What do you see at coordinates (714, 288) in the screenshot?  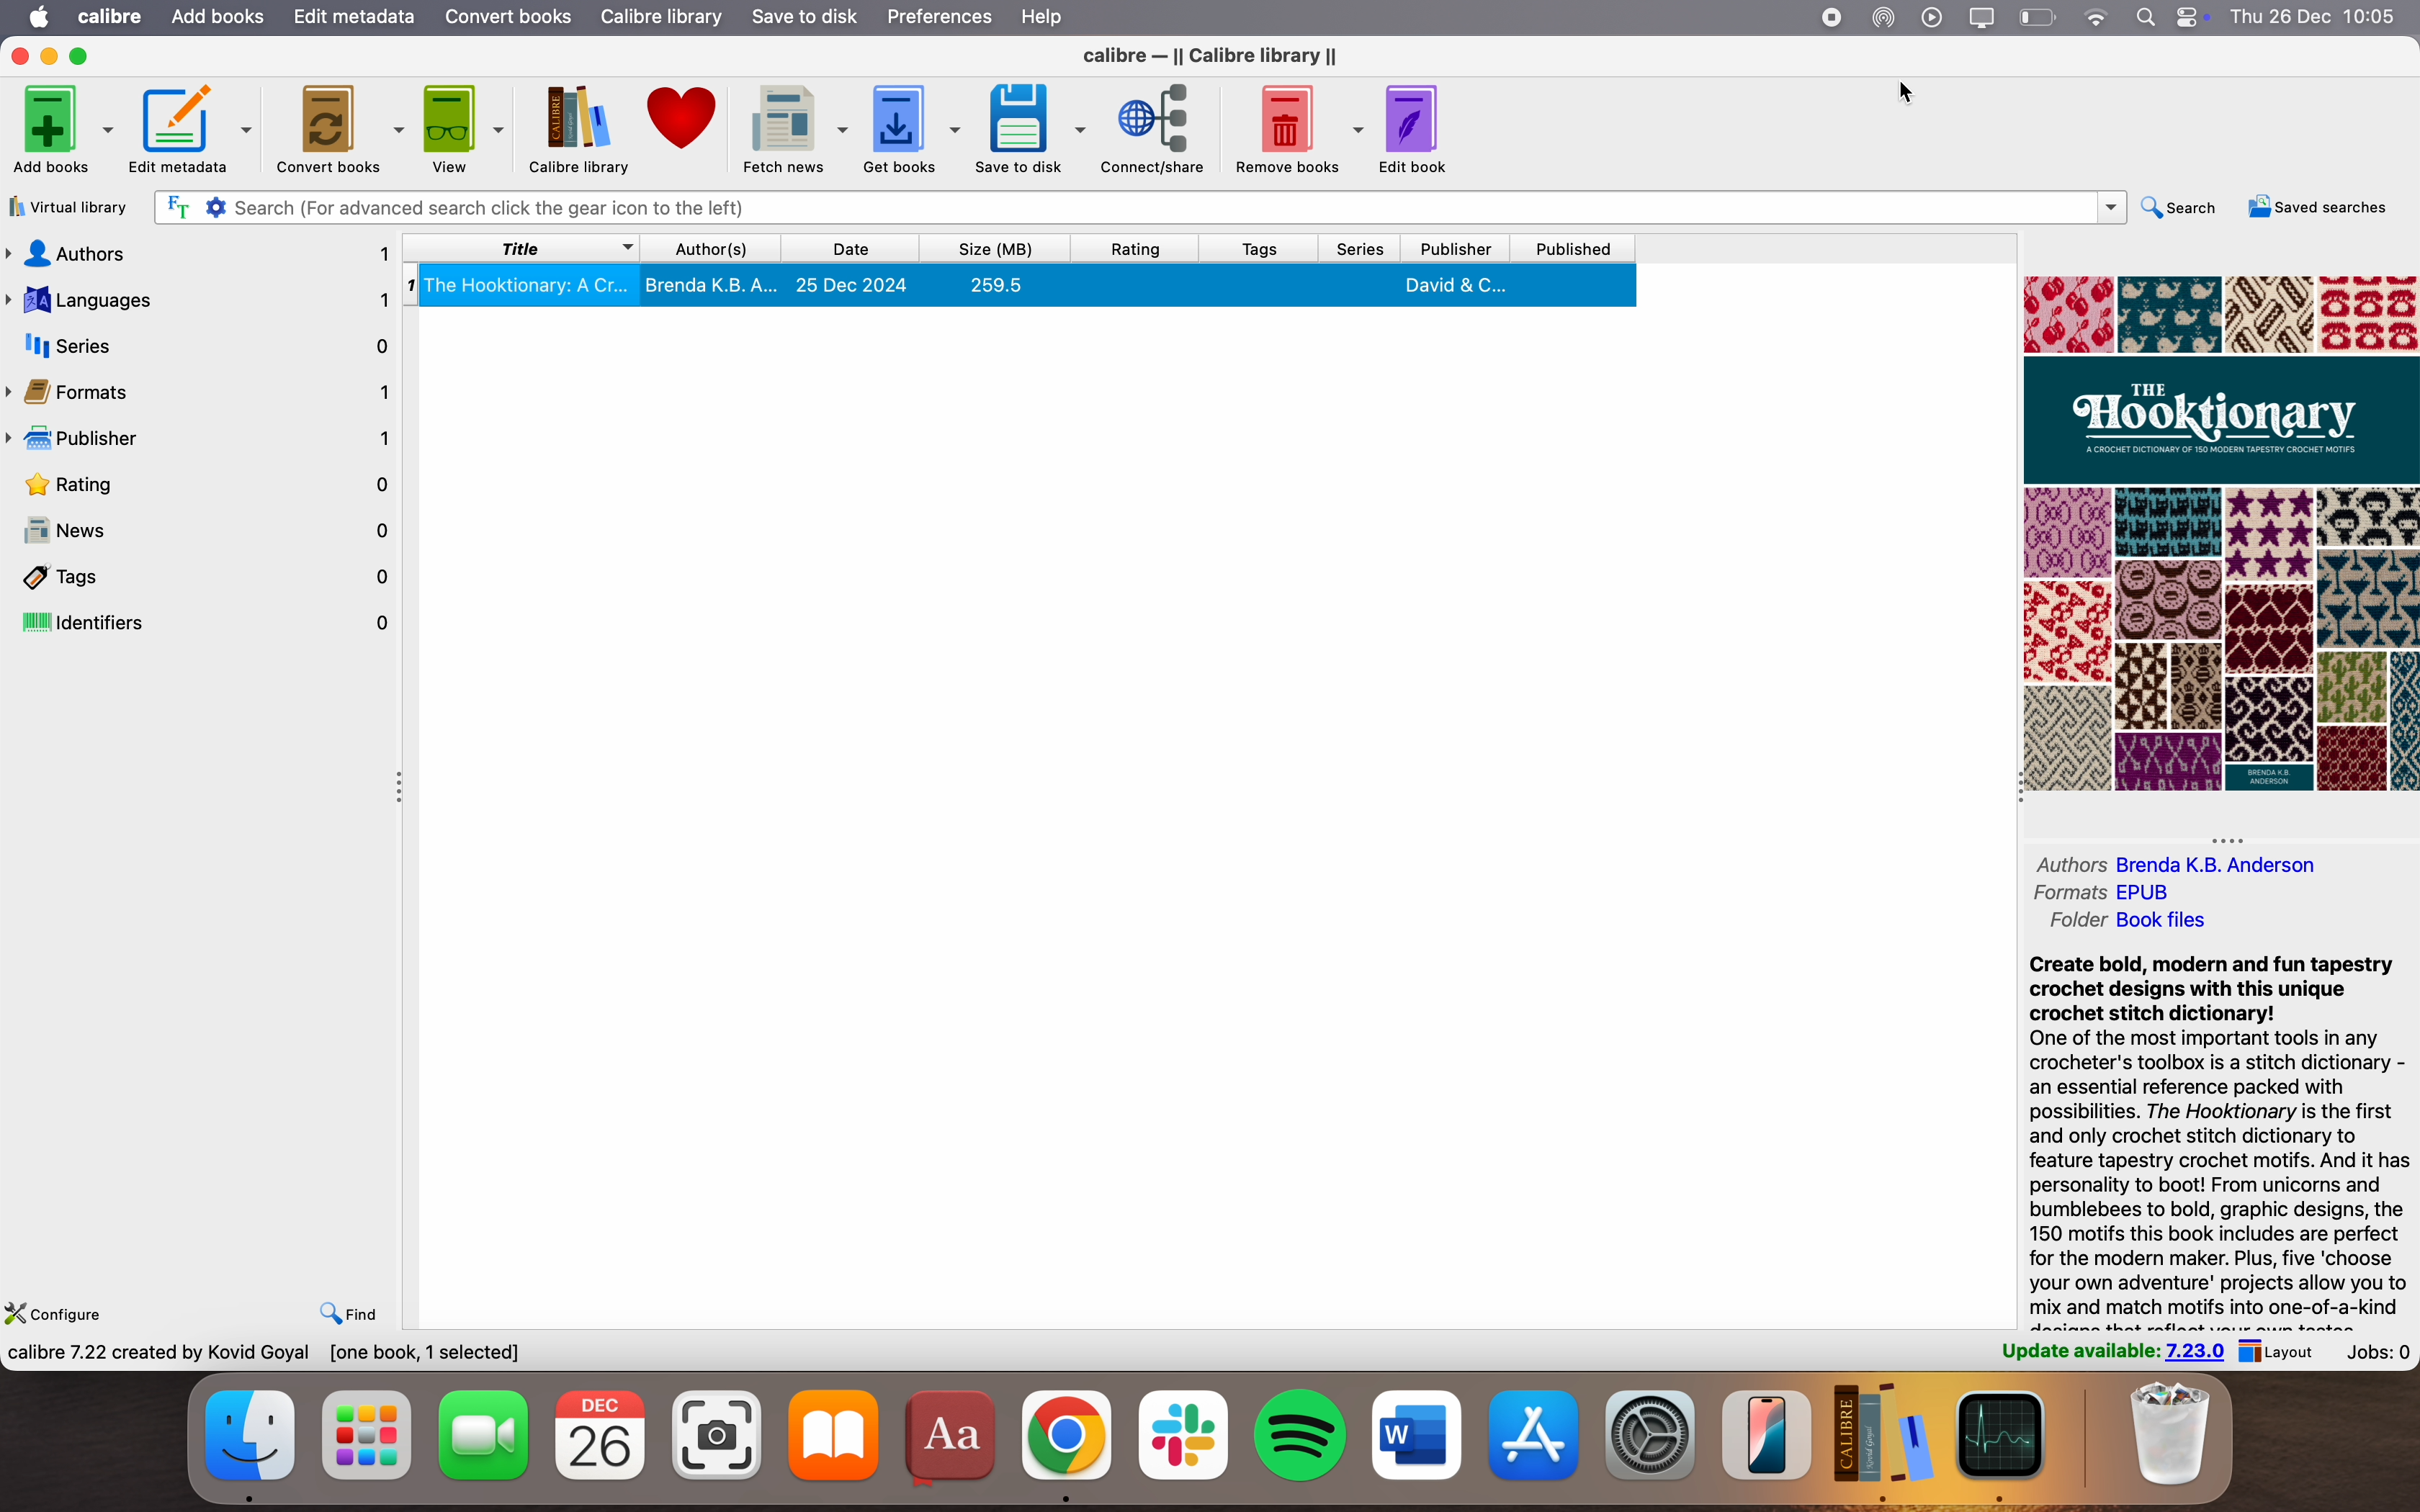 I see `Brendra K.B.A` at bounding box center [714, 288].